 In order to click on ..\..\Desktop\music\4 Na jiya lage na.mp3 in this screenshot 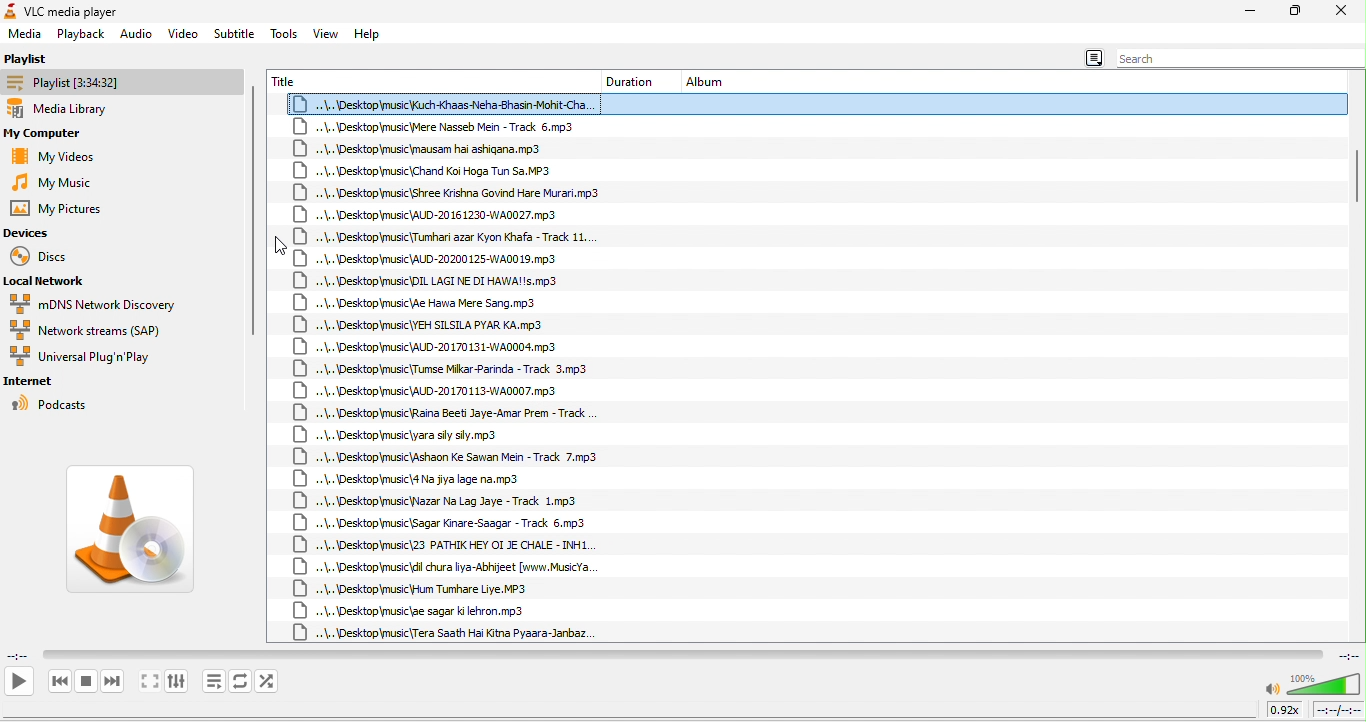, I will do `click(408, 479)`.